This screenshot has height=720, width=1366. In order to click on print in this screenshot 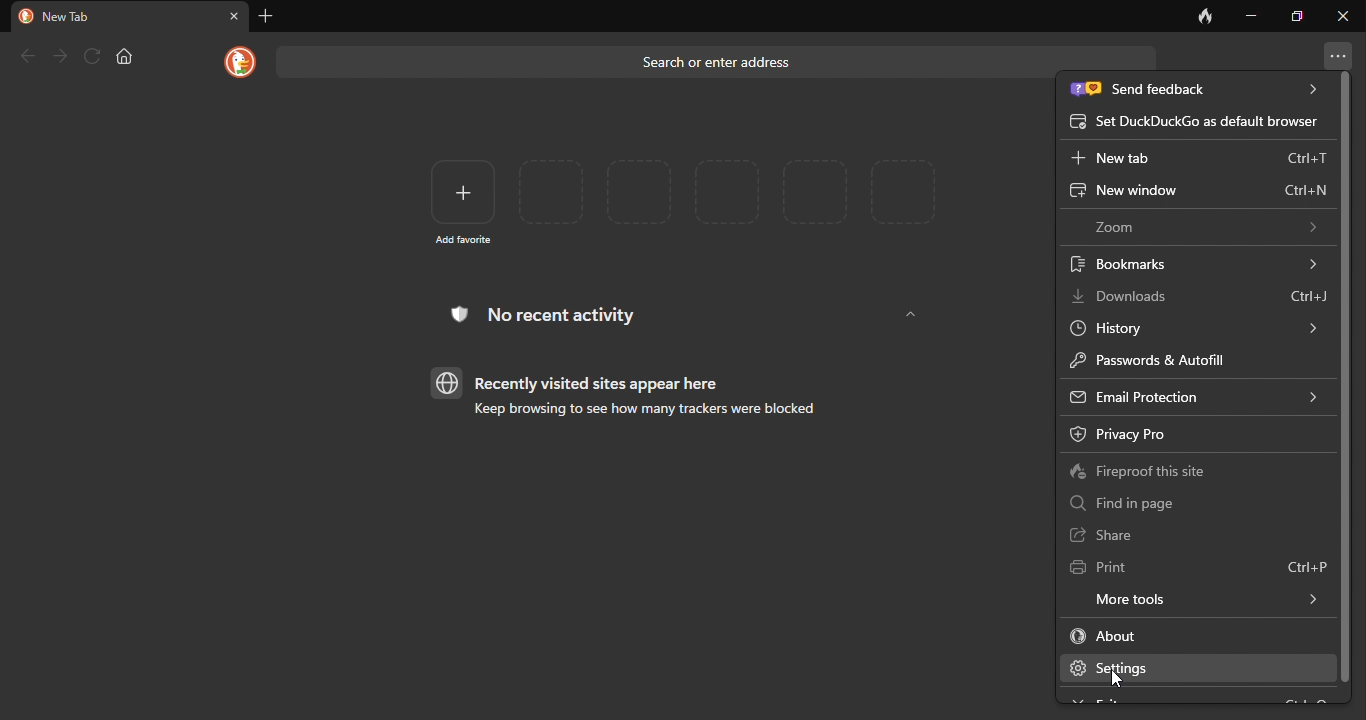, I will do `click(1197, 569)`.